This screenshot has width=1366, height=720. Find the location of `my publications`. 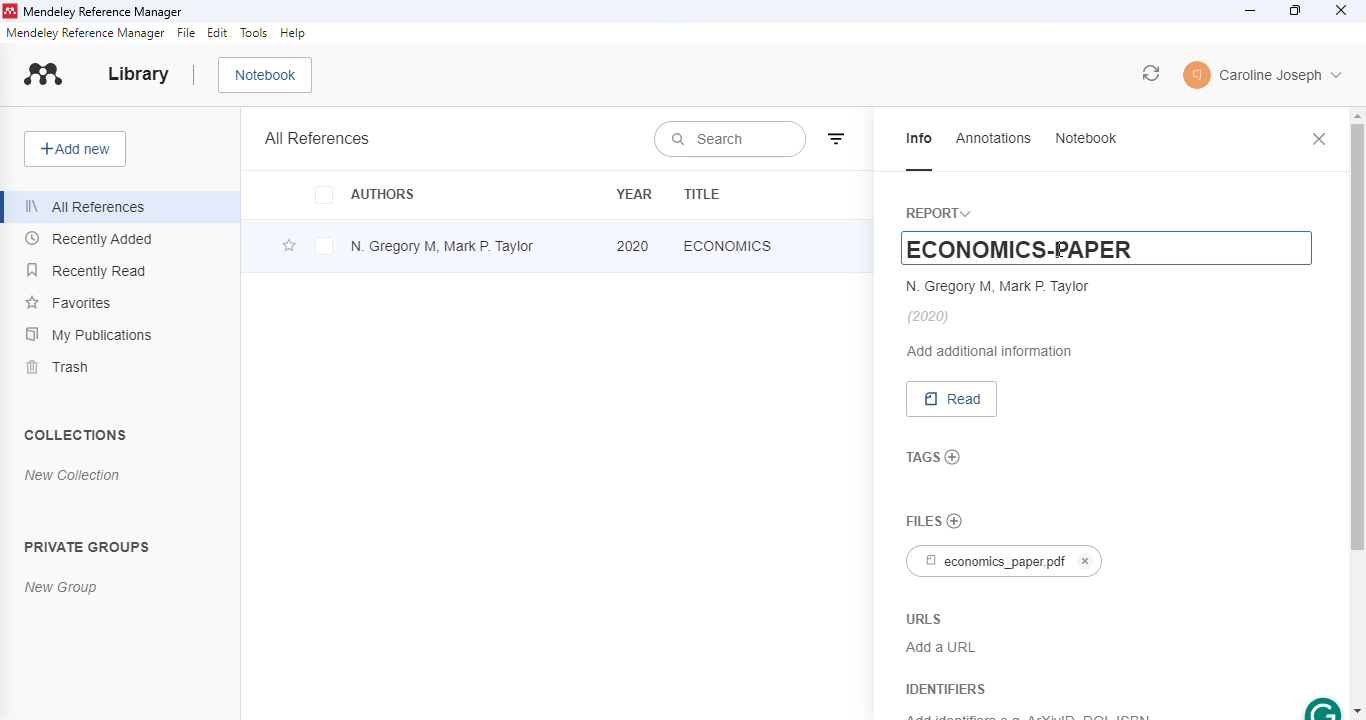

my publications is located at coordinates (91, 335).